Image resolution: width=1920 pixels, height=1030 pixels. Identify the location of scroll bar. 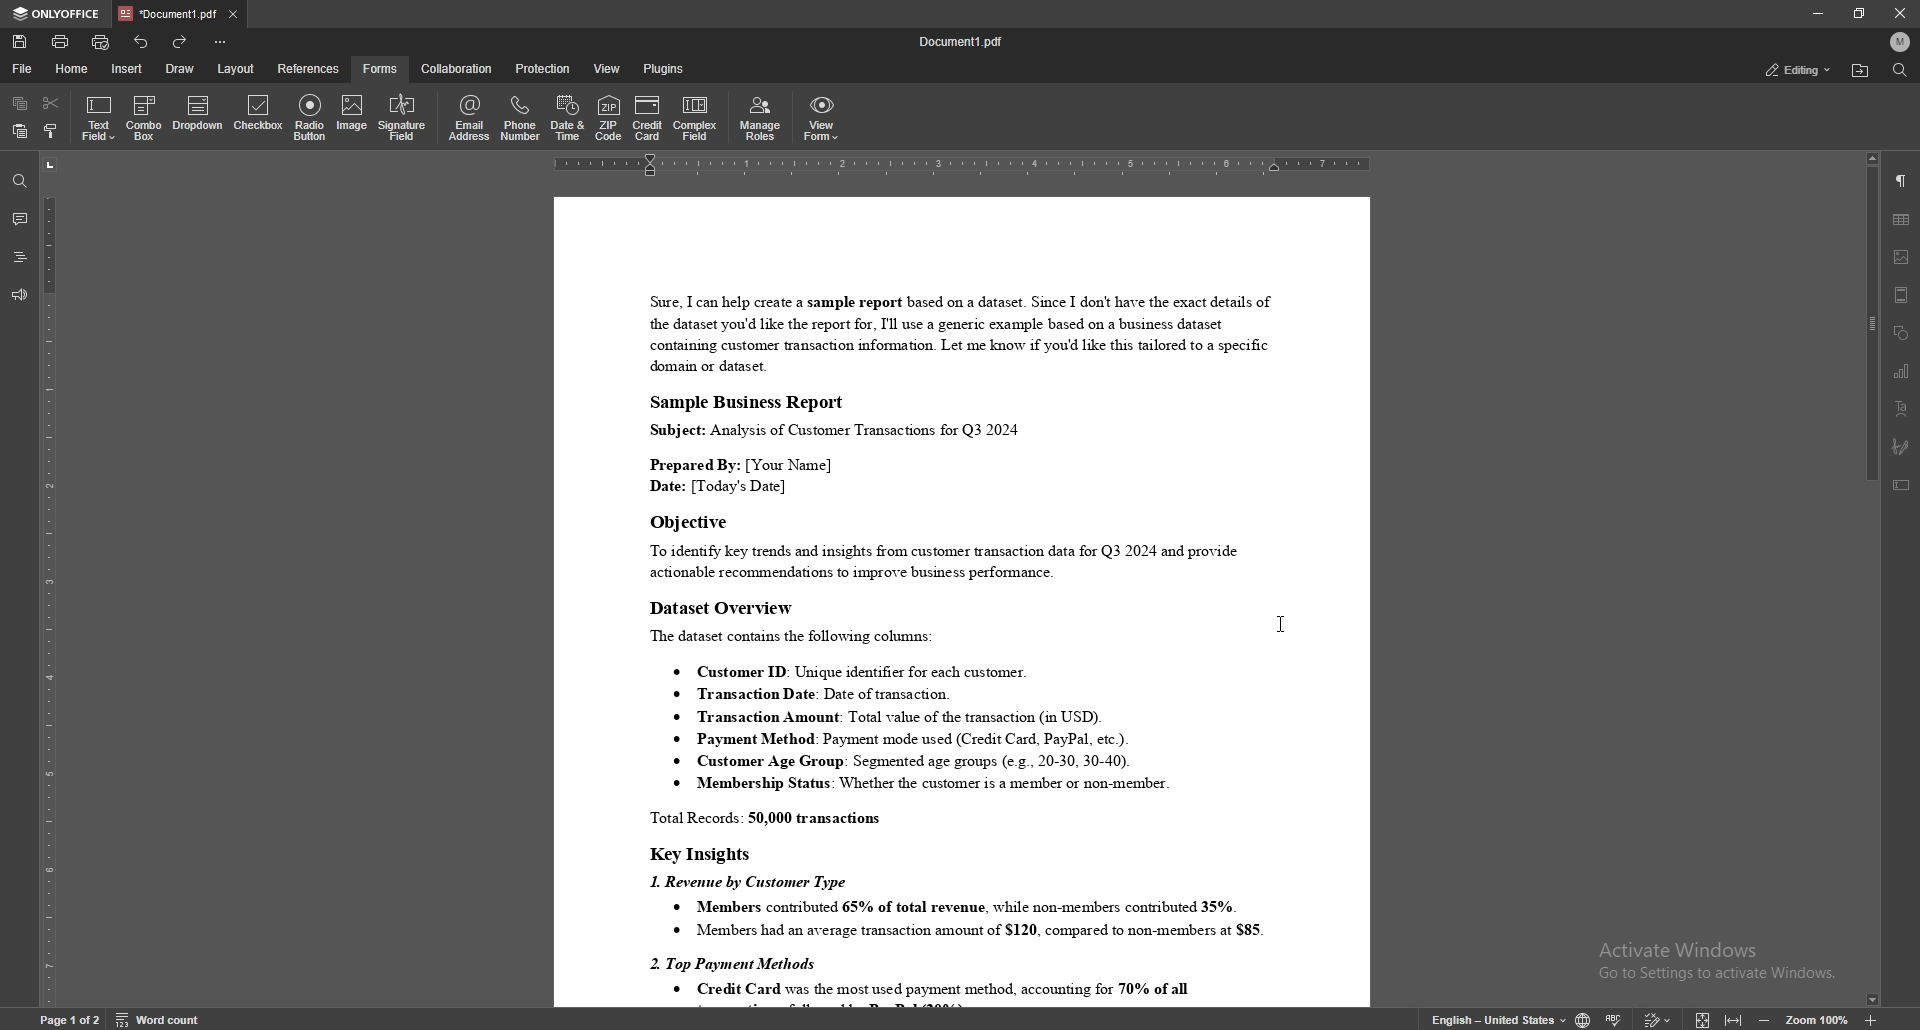
(1873, 577).